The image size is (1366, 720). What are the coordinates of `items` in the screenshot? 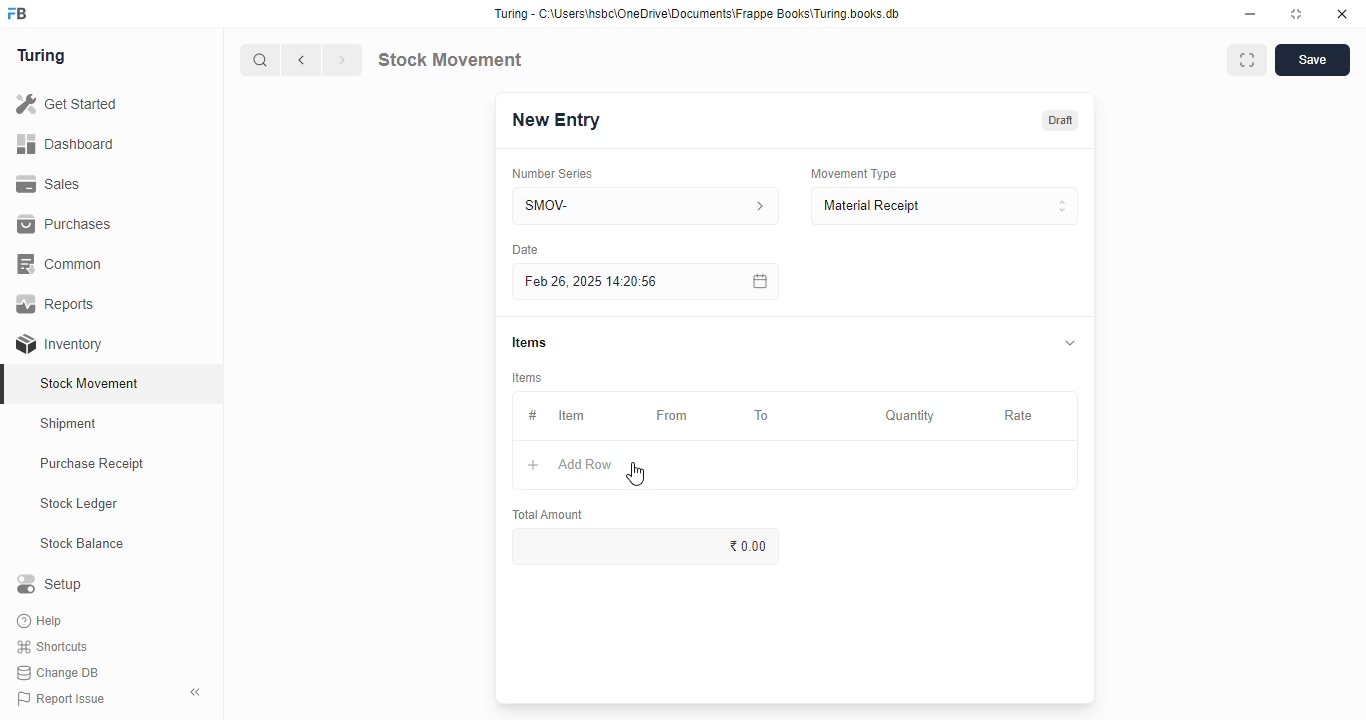 It's located at (529, 342).